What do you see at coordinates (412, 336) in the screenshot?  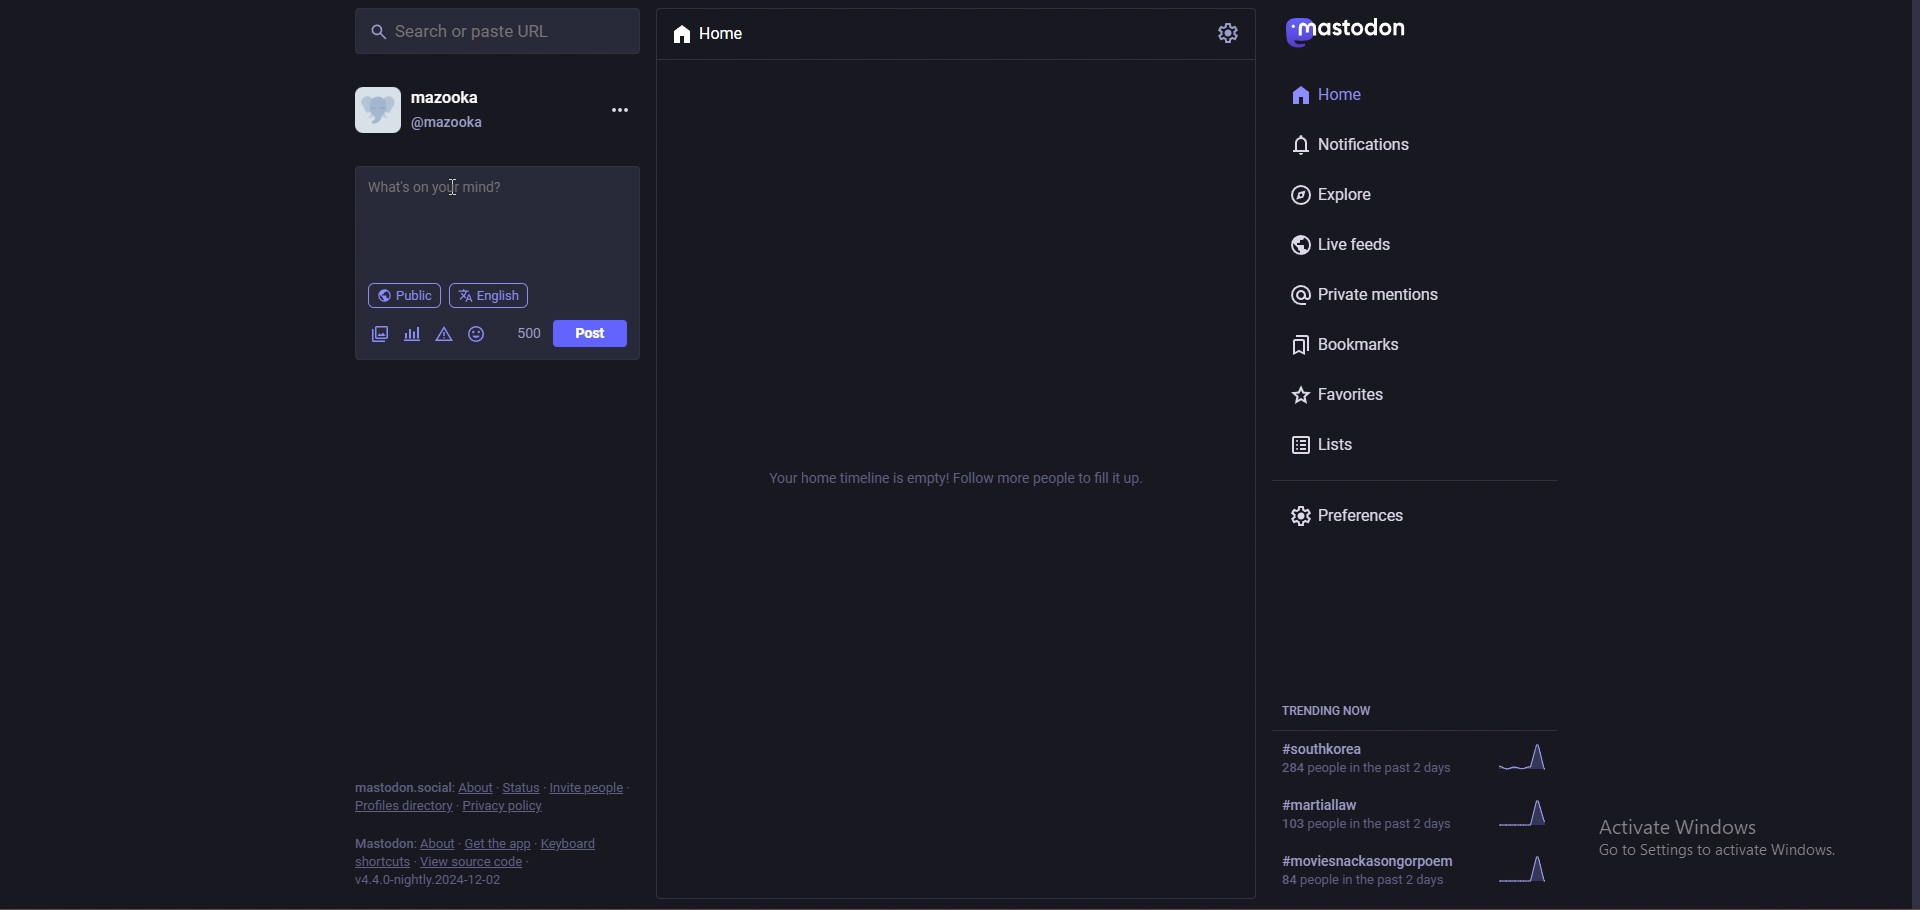 I see `cafier they fear` at bounding box center [412, 336].